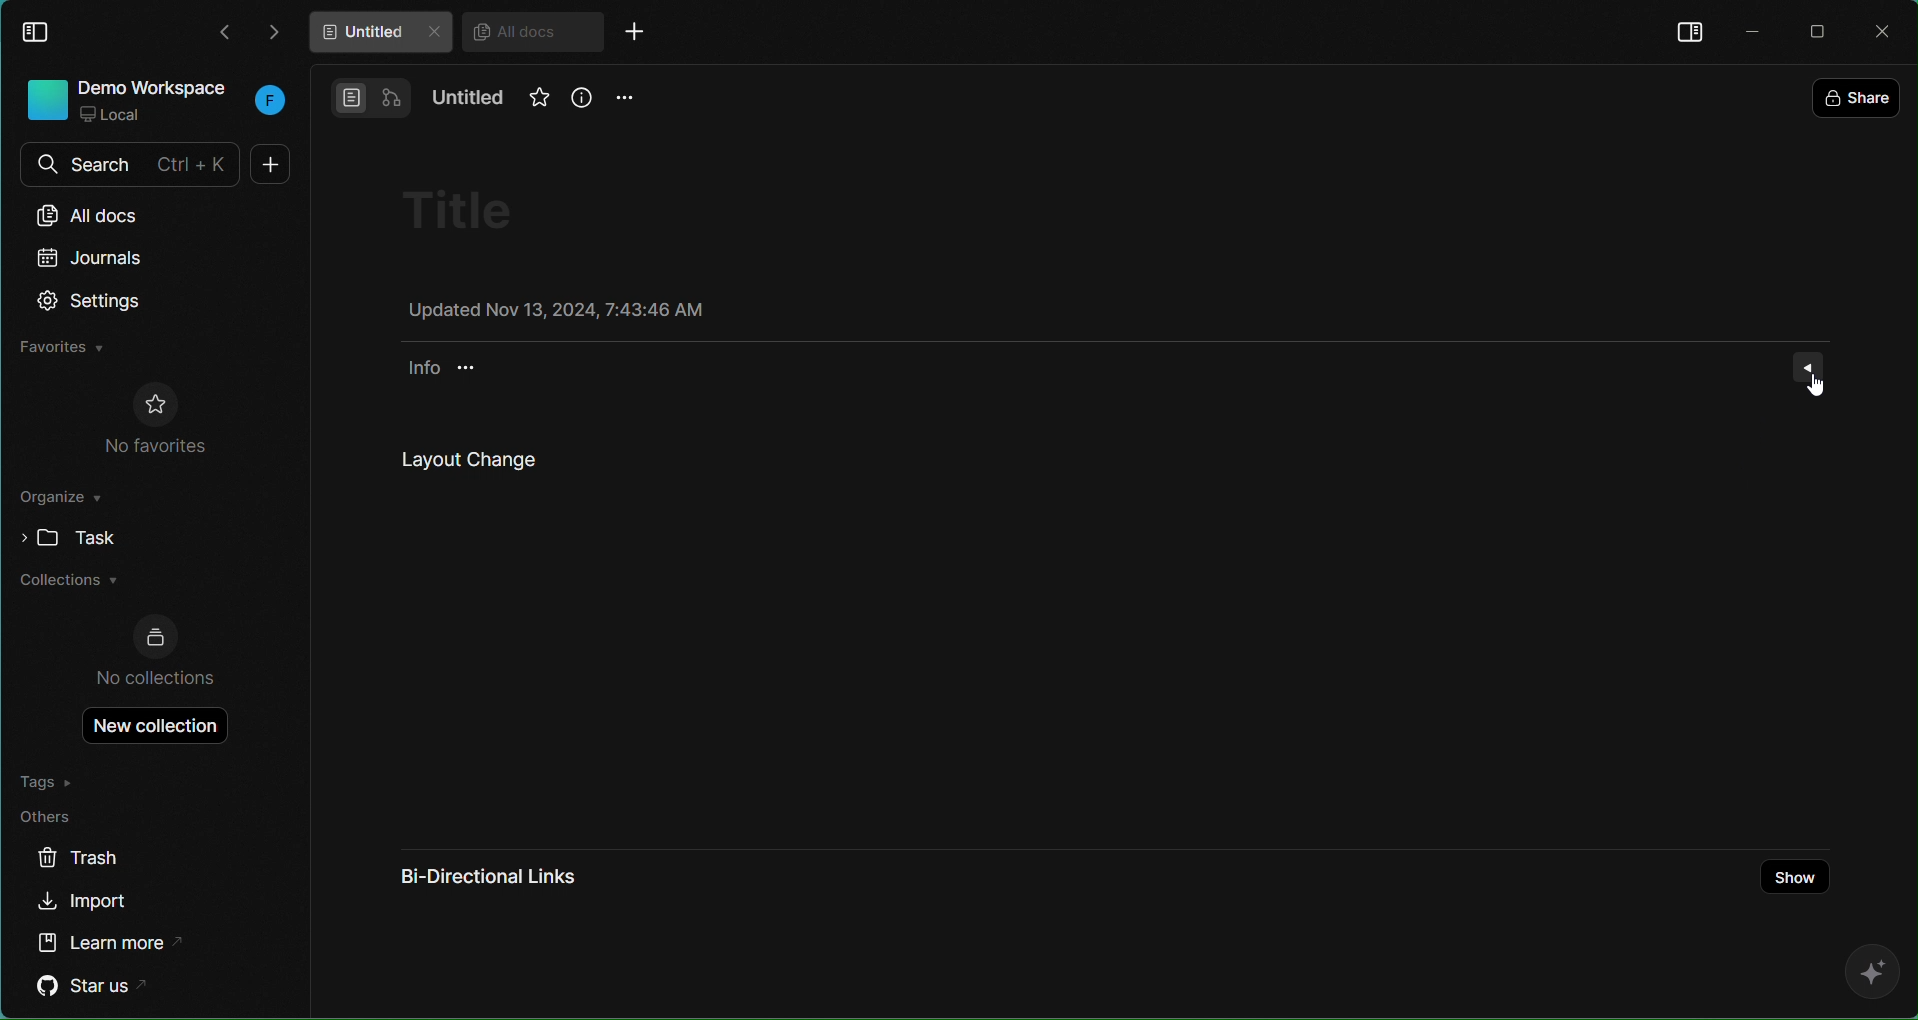  I want to click on ( Untitled, so click(378, 33).